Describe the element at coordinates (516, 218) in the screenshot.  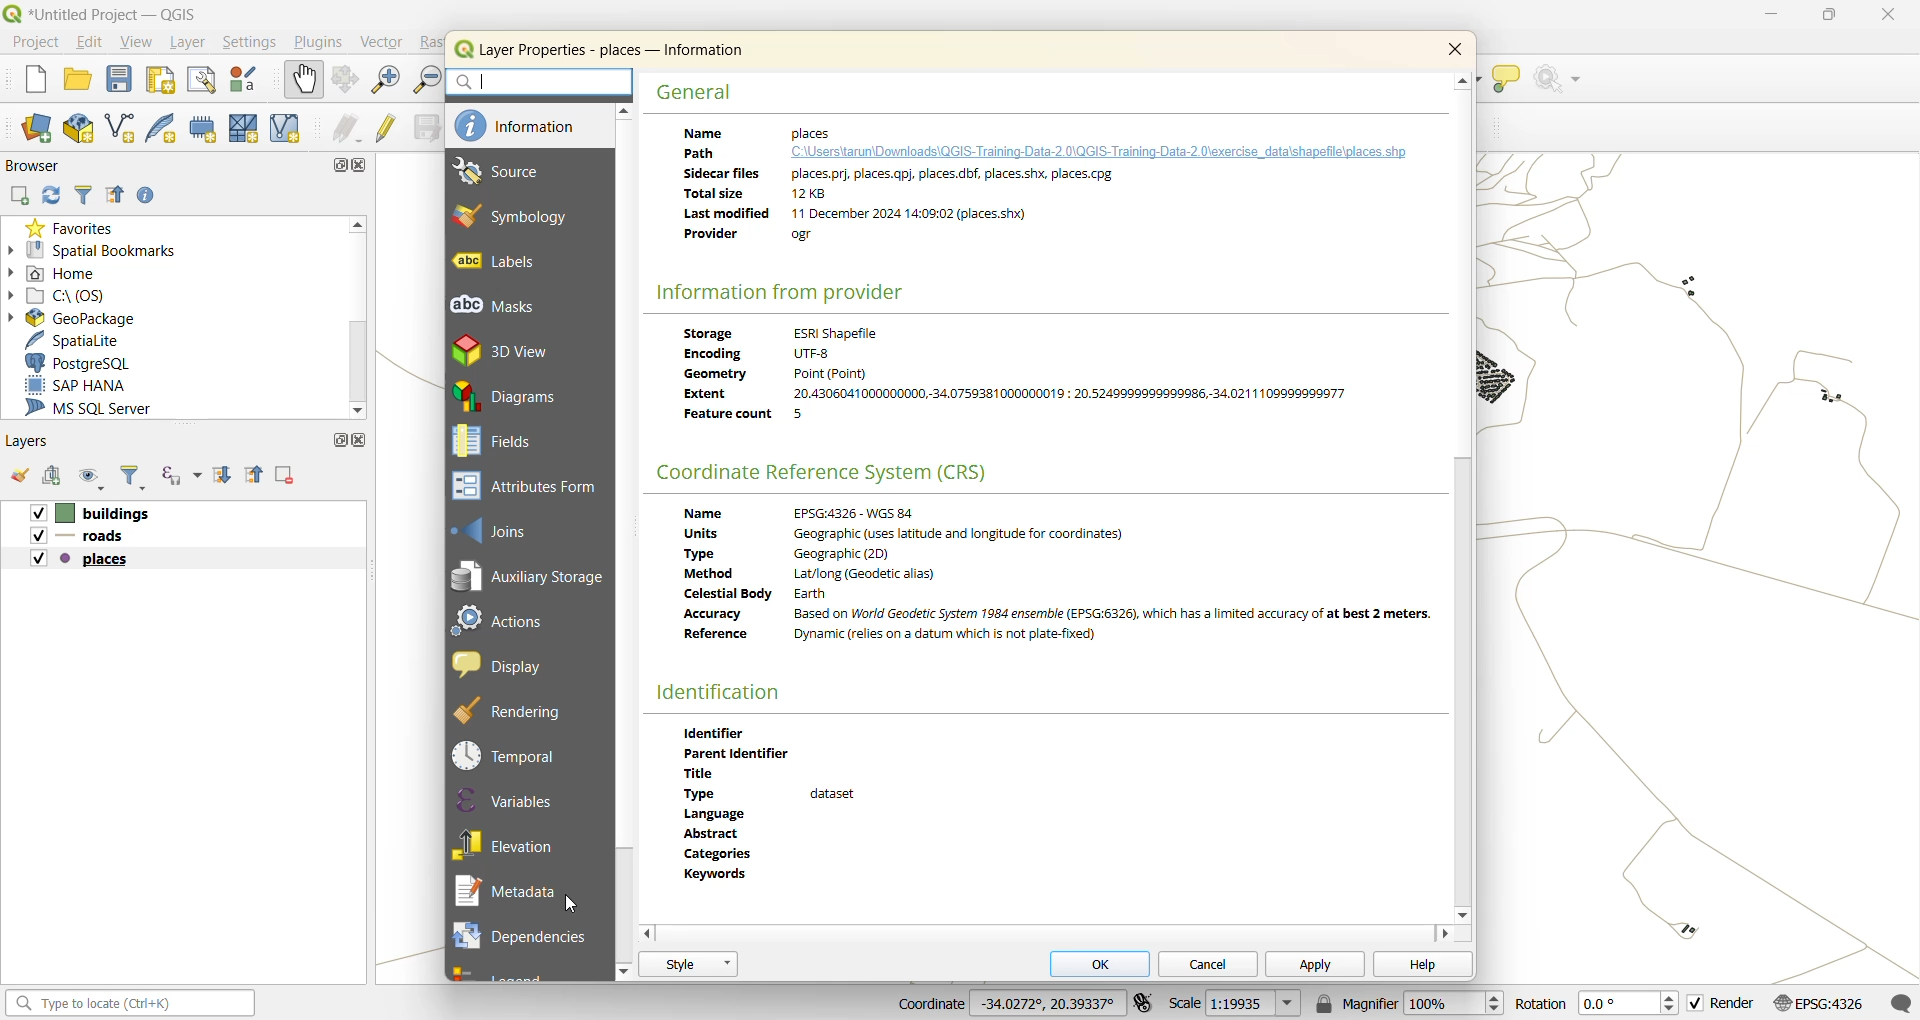
I see `symbology` at that location.